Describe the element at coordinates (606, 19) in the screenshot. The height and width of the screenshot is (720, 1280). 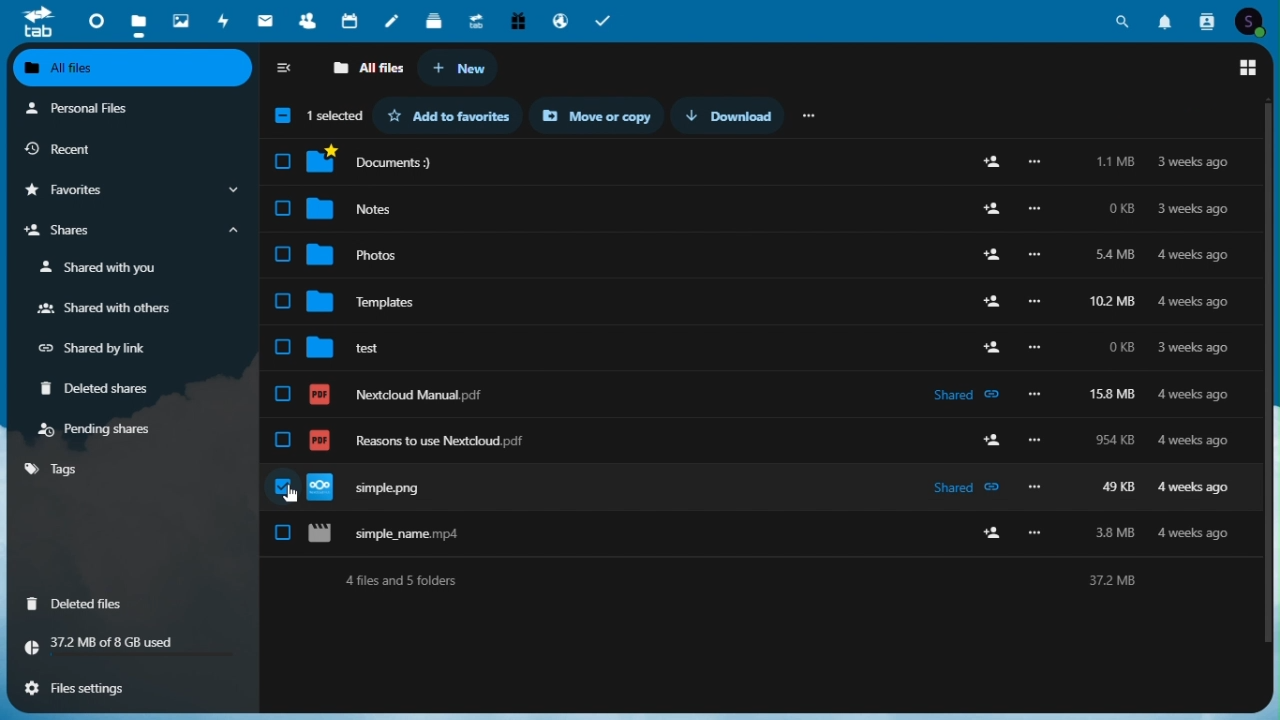
I see `tasks` at that location.